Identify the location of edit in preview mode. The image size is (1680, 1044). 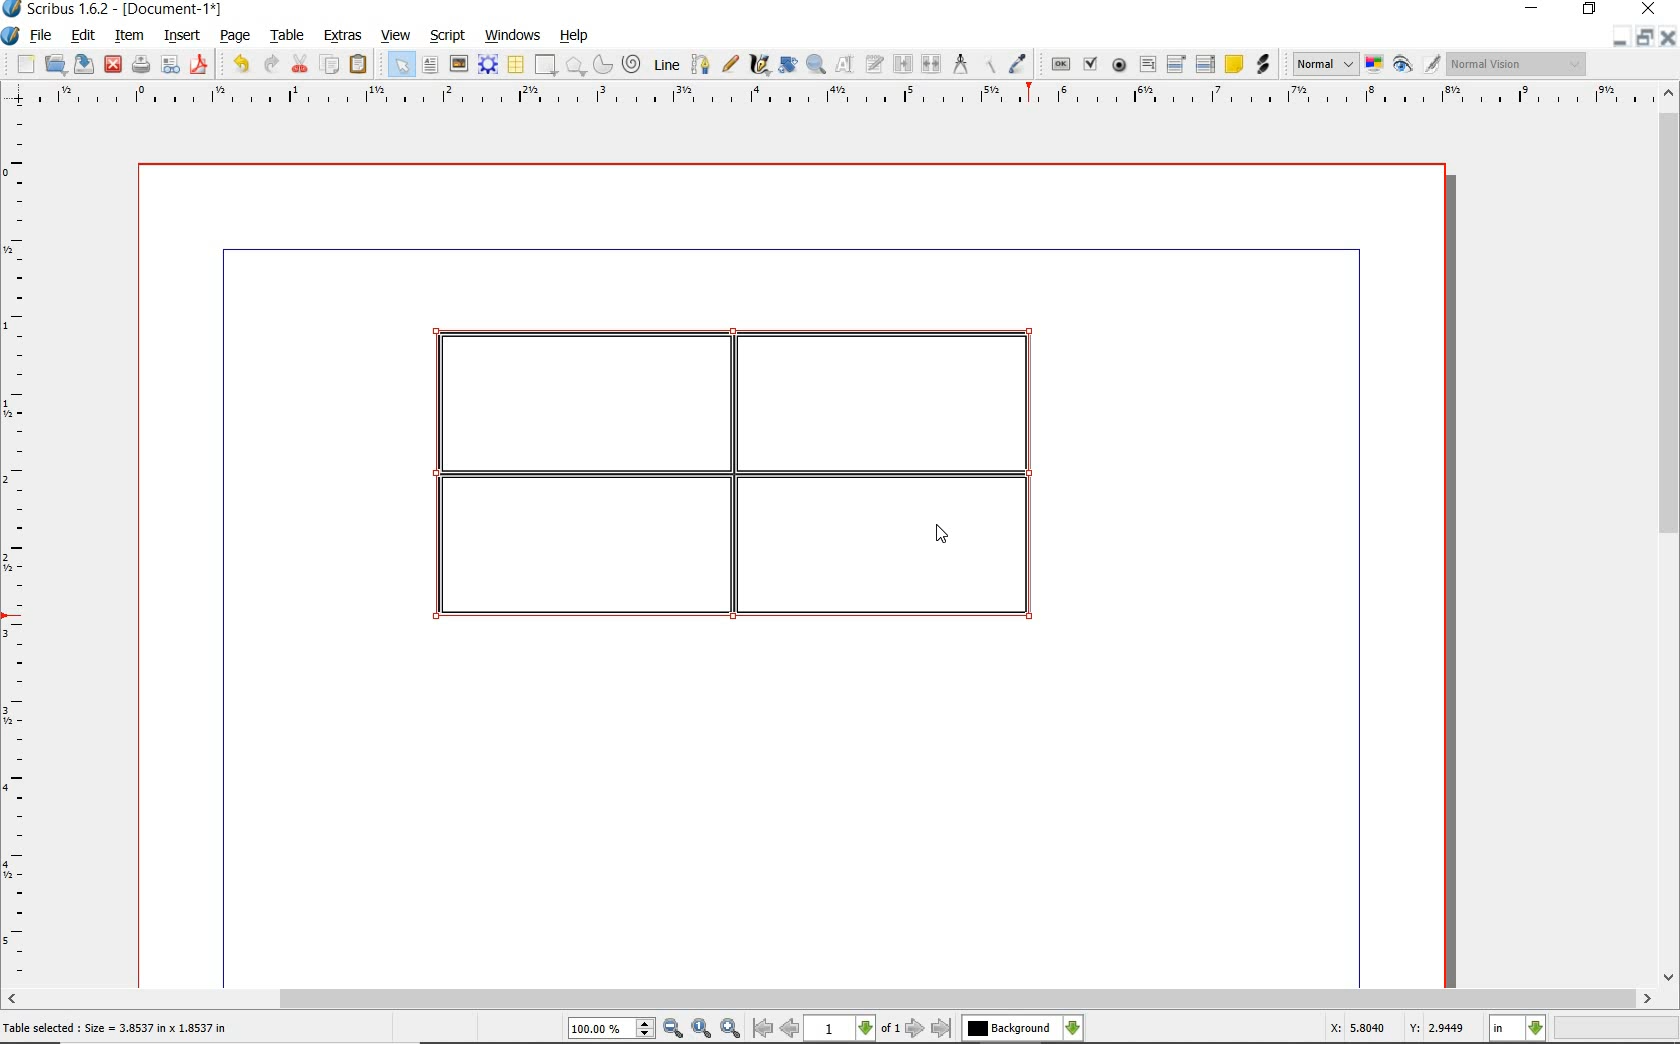
(1431, 65).